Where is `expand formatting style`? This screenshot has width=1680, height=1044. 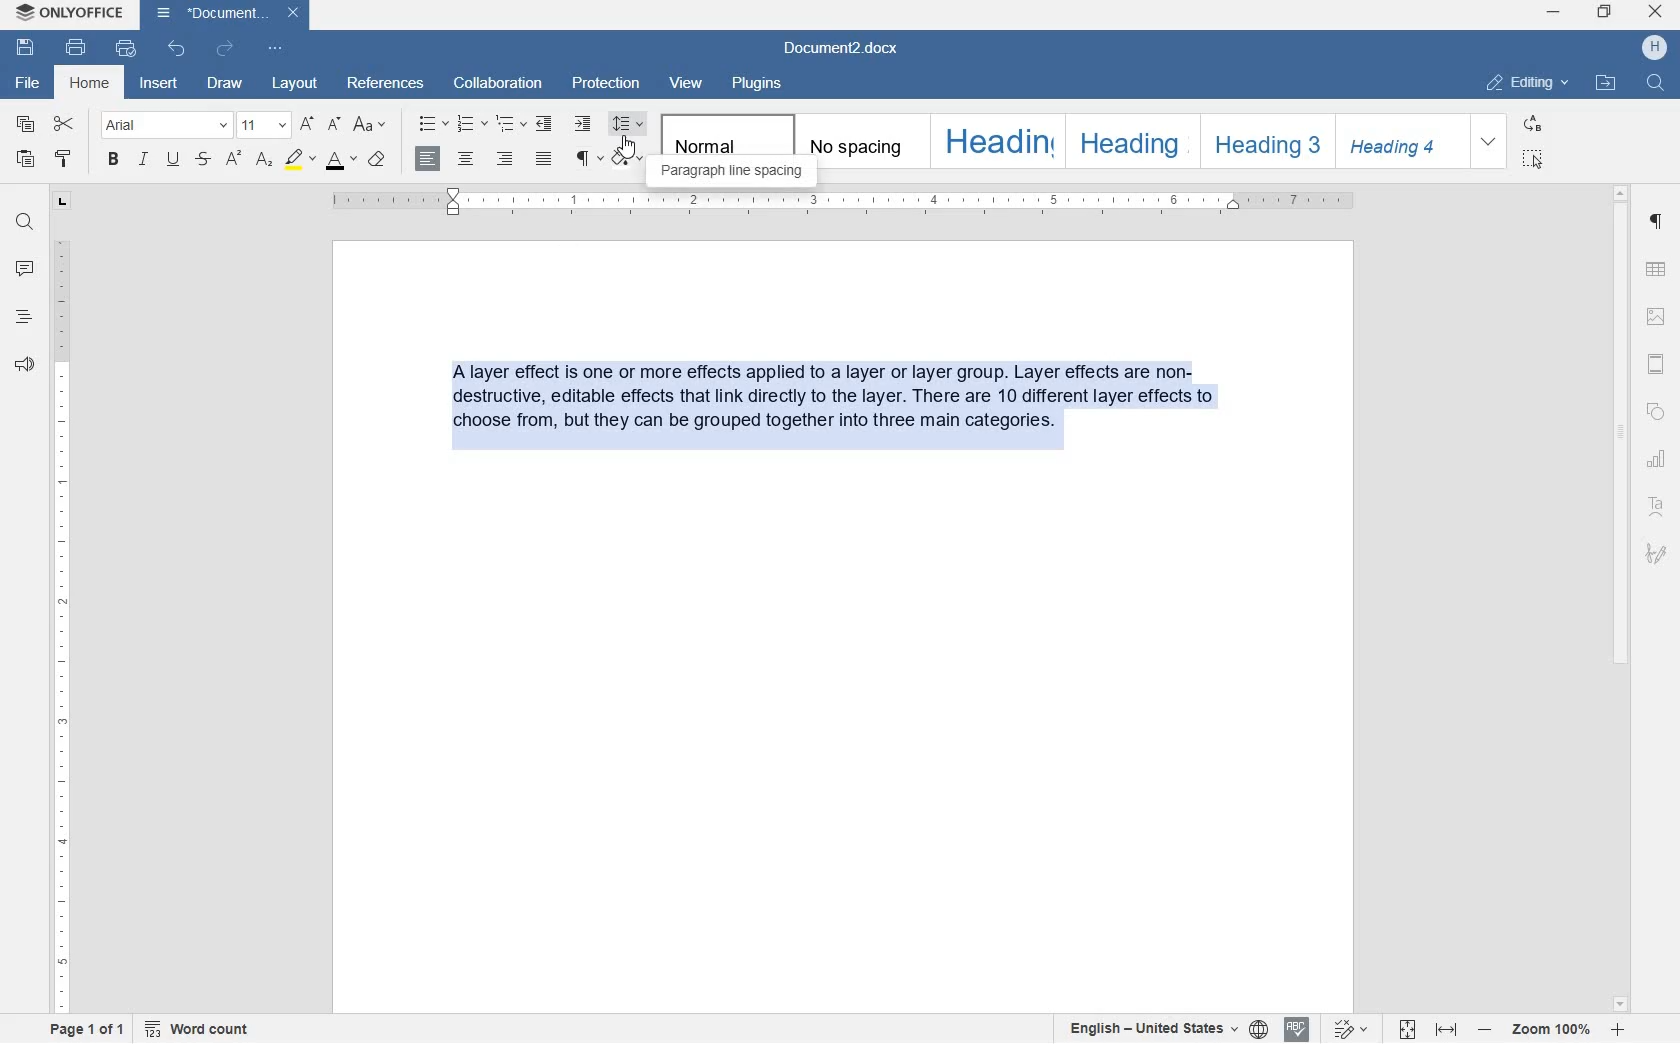 expand formatting style is located at coordinates (1491, 142).